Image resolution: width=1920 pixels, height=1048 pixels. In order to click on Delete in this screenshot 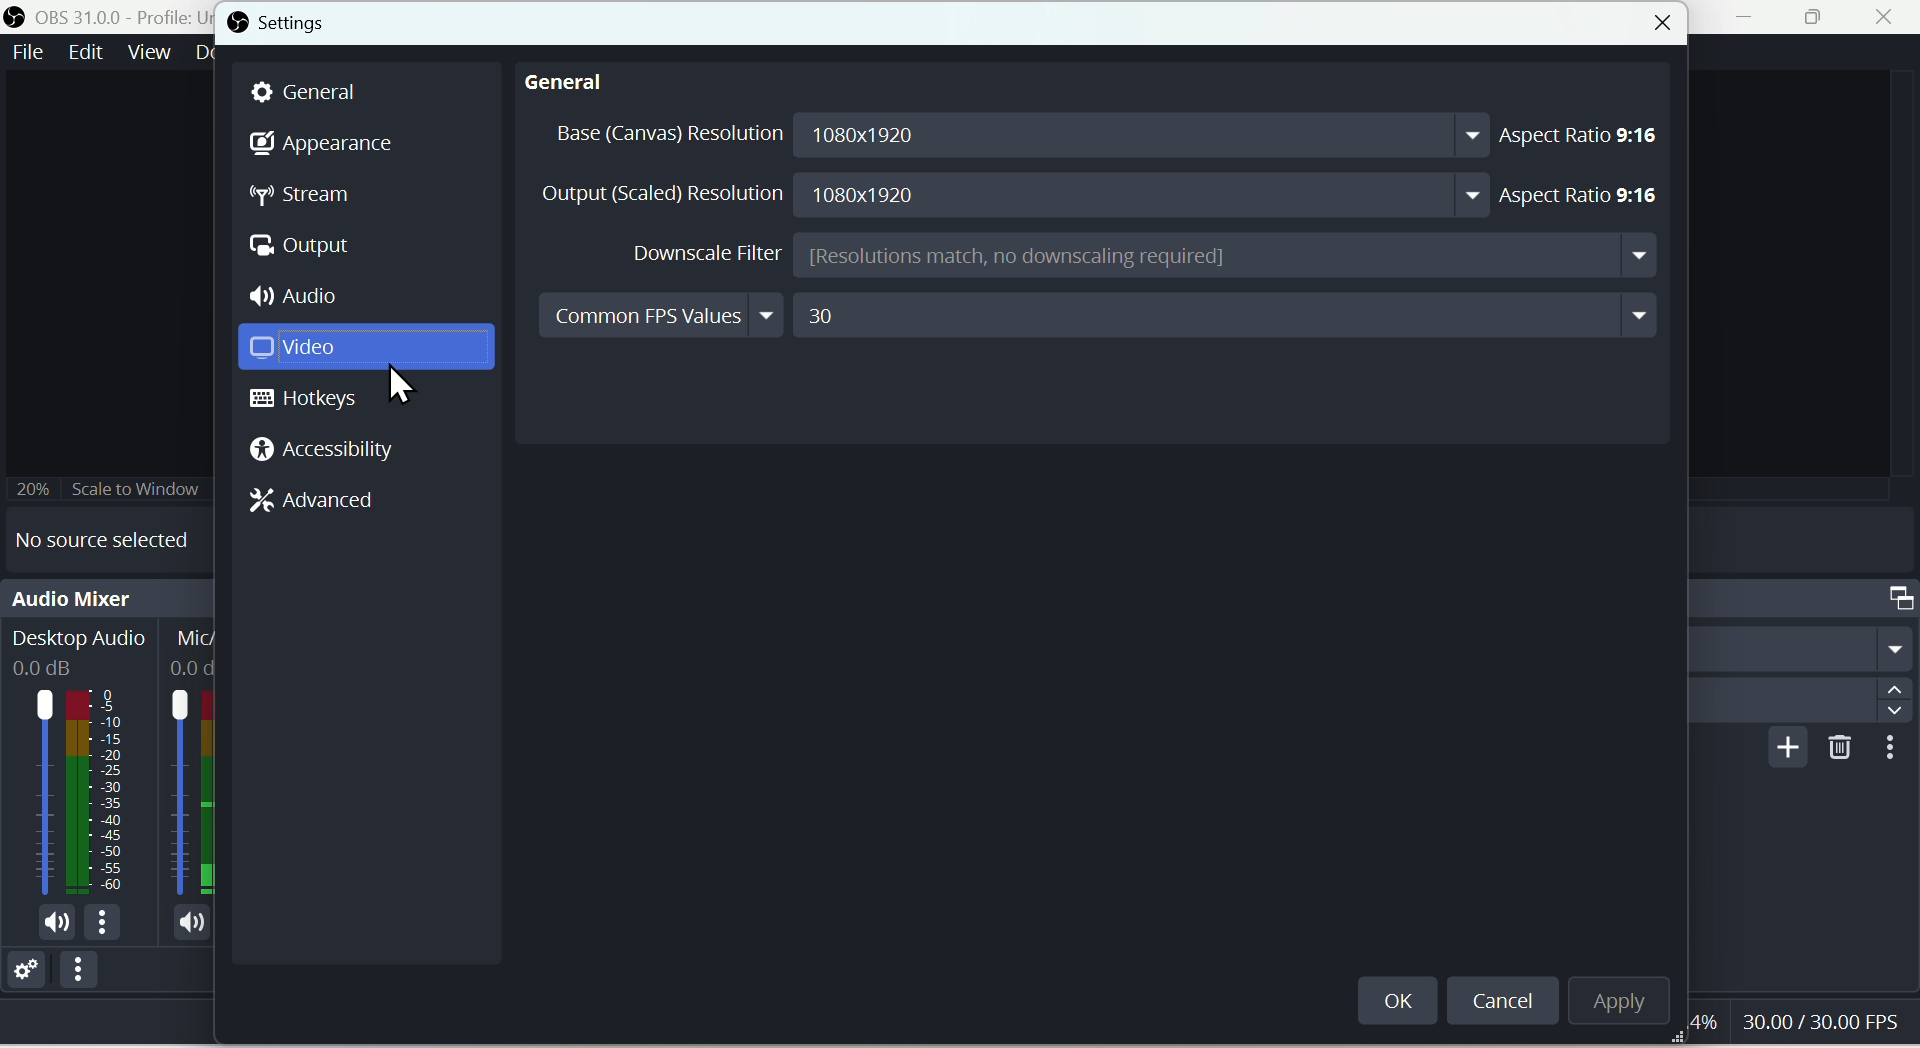, I will do `click(1835, 749)`.